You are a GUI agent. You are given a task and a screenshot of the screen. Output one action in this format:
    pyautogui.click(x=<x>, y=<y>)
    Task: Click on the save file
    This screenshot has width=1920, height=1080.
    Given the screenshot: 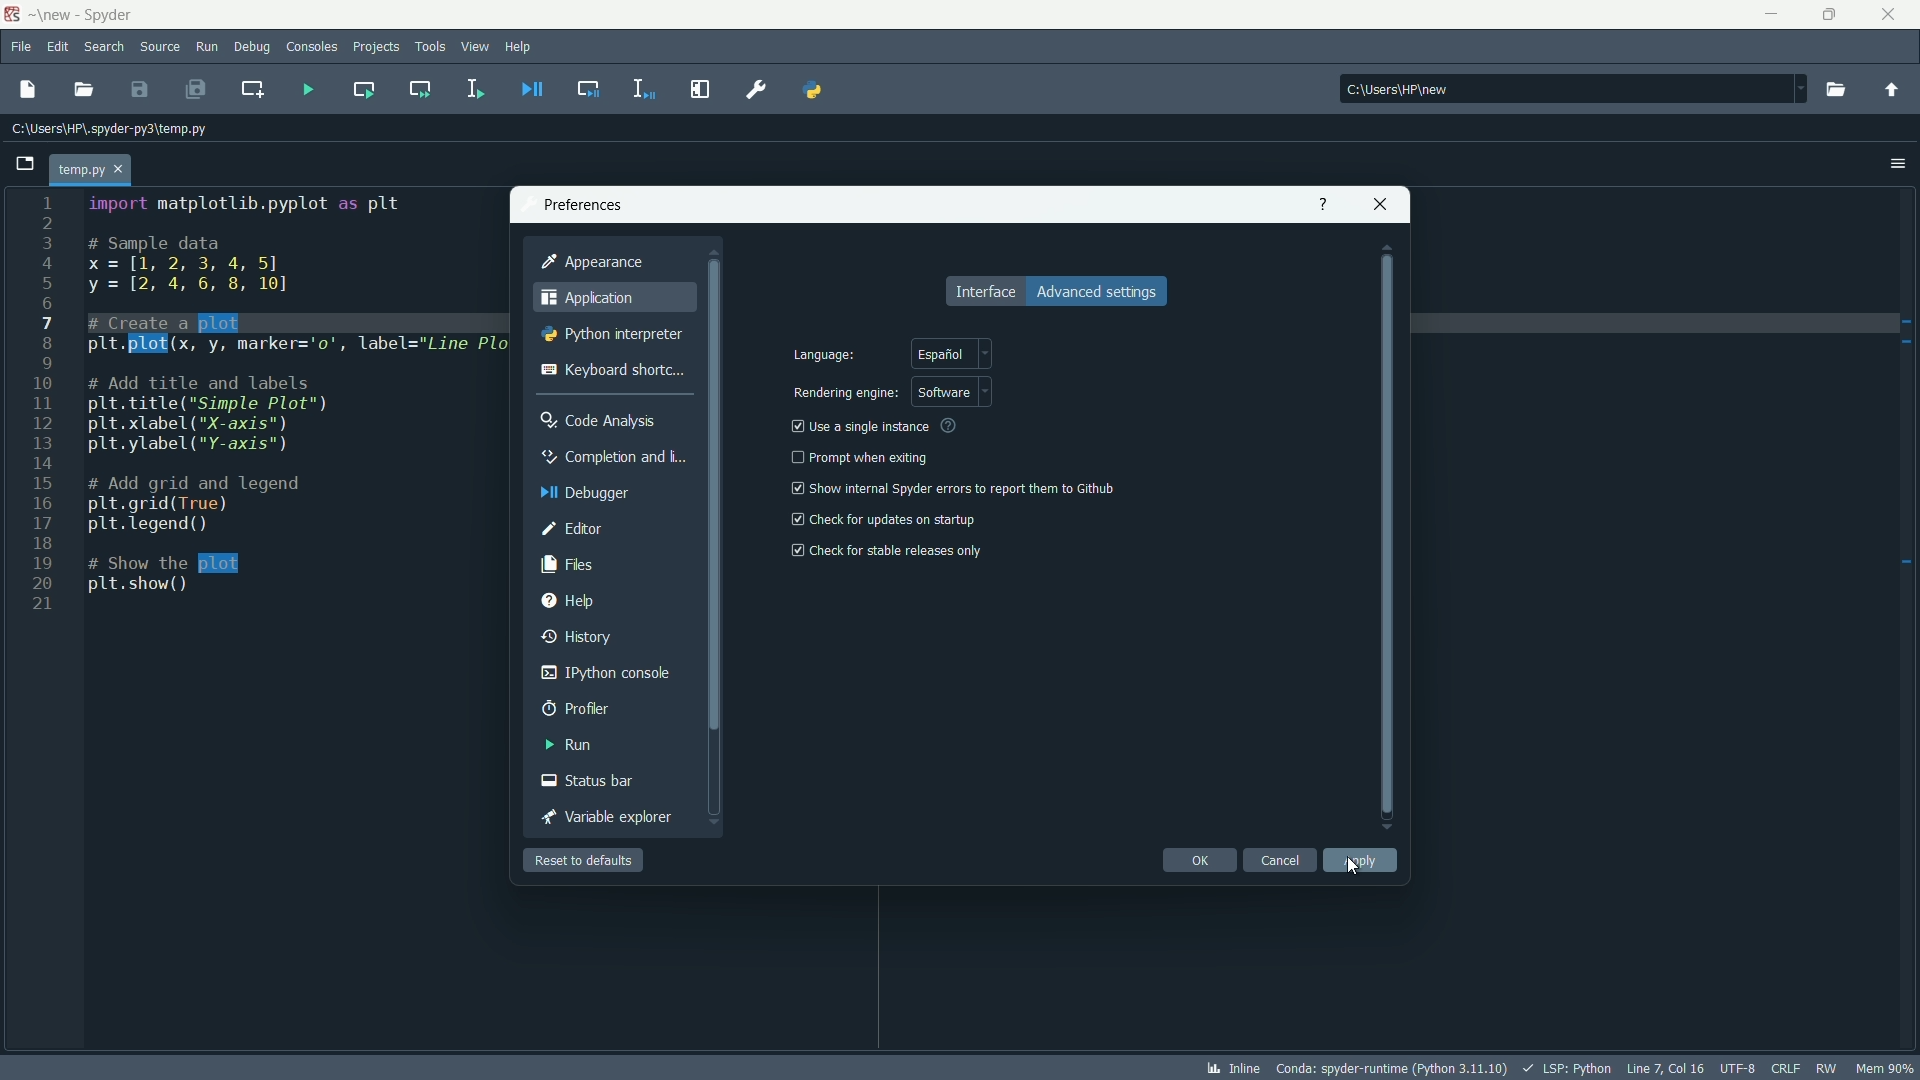 What is the action you would take?
    pyautogui.click(x=140, y=90)
    